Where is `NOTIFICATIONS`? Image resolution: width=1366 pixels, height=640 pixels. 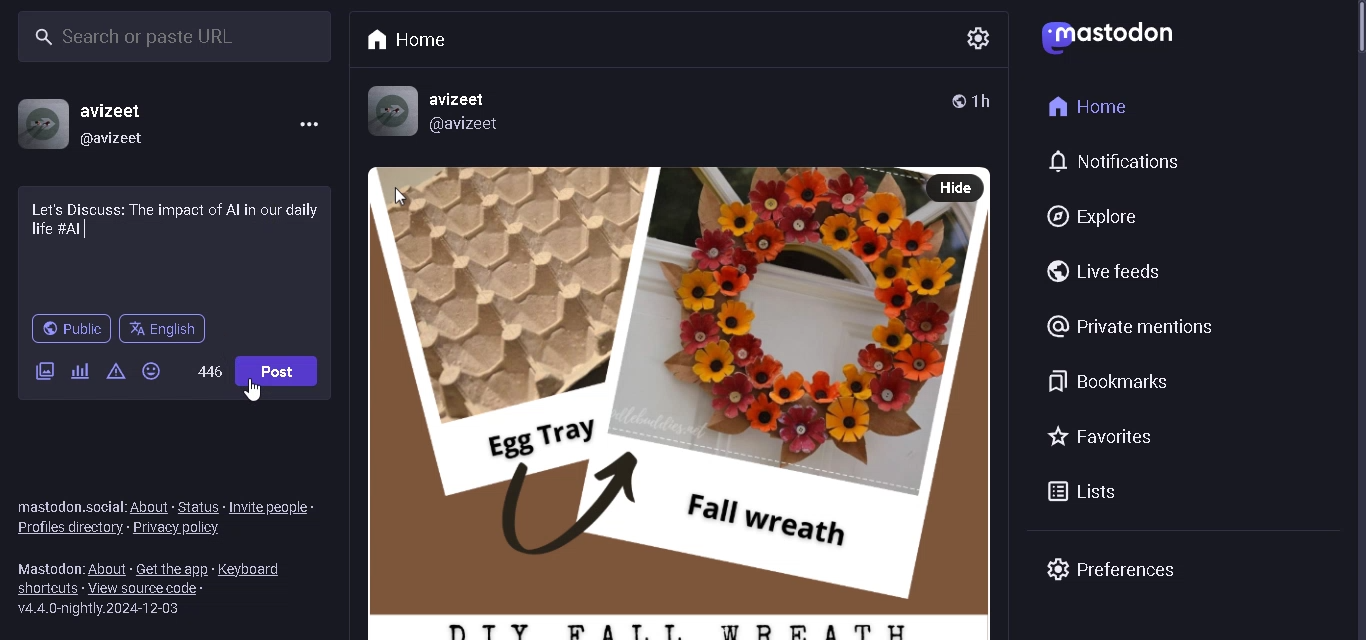 NOTIFICATIONS is located at coordinates (1115, 162).